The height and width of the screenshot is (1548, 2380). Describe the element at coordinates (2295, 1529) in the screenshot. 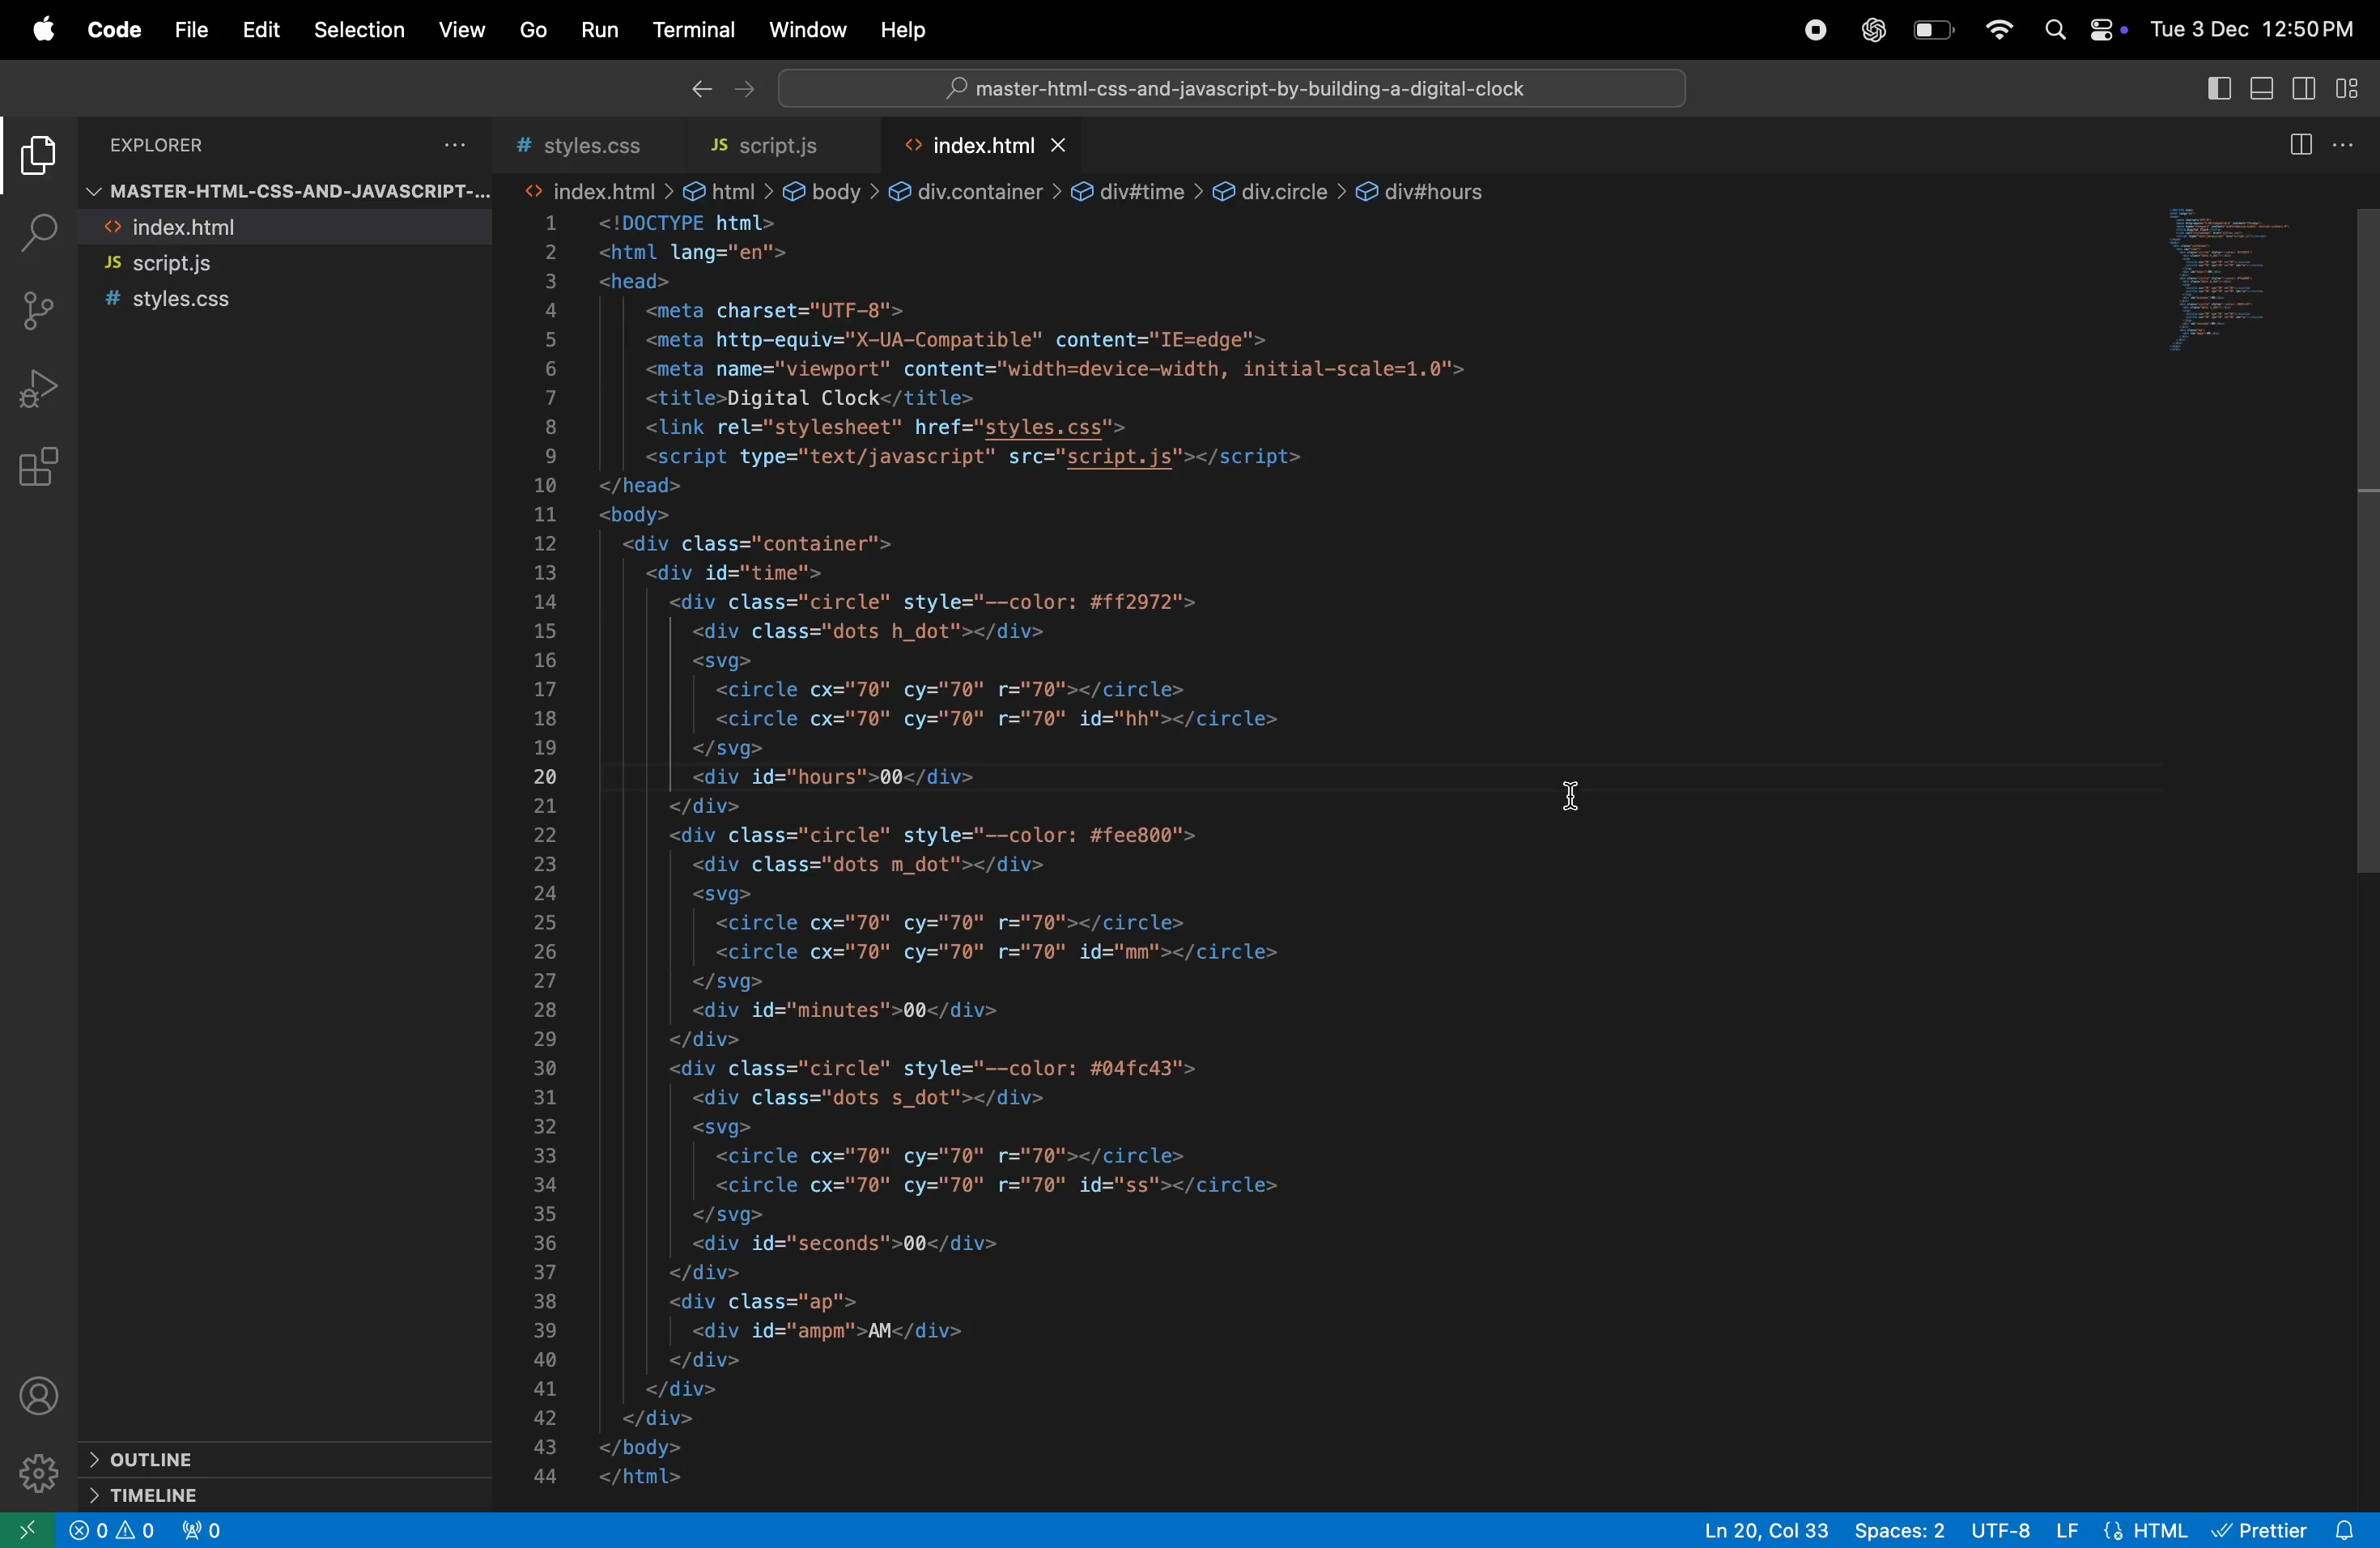

I see `alert prettier insatlled` at that location.